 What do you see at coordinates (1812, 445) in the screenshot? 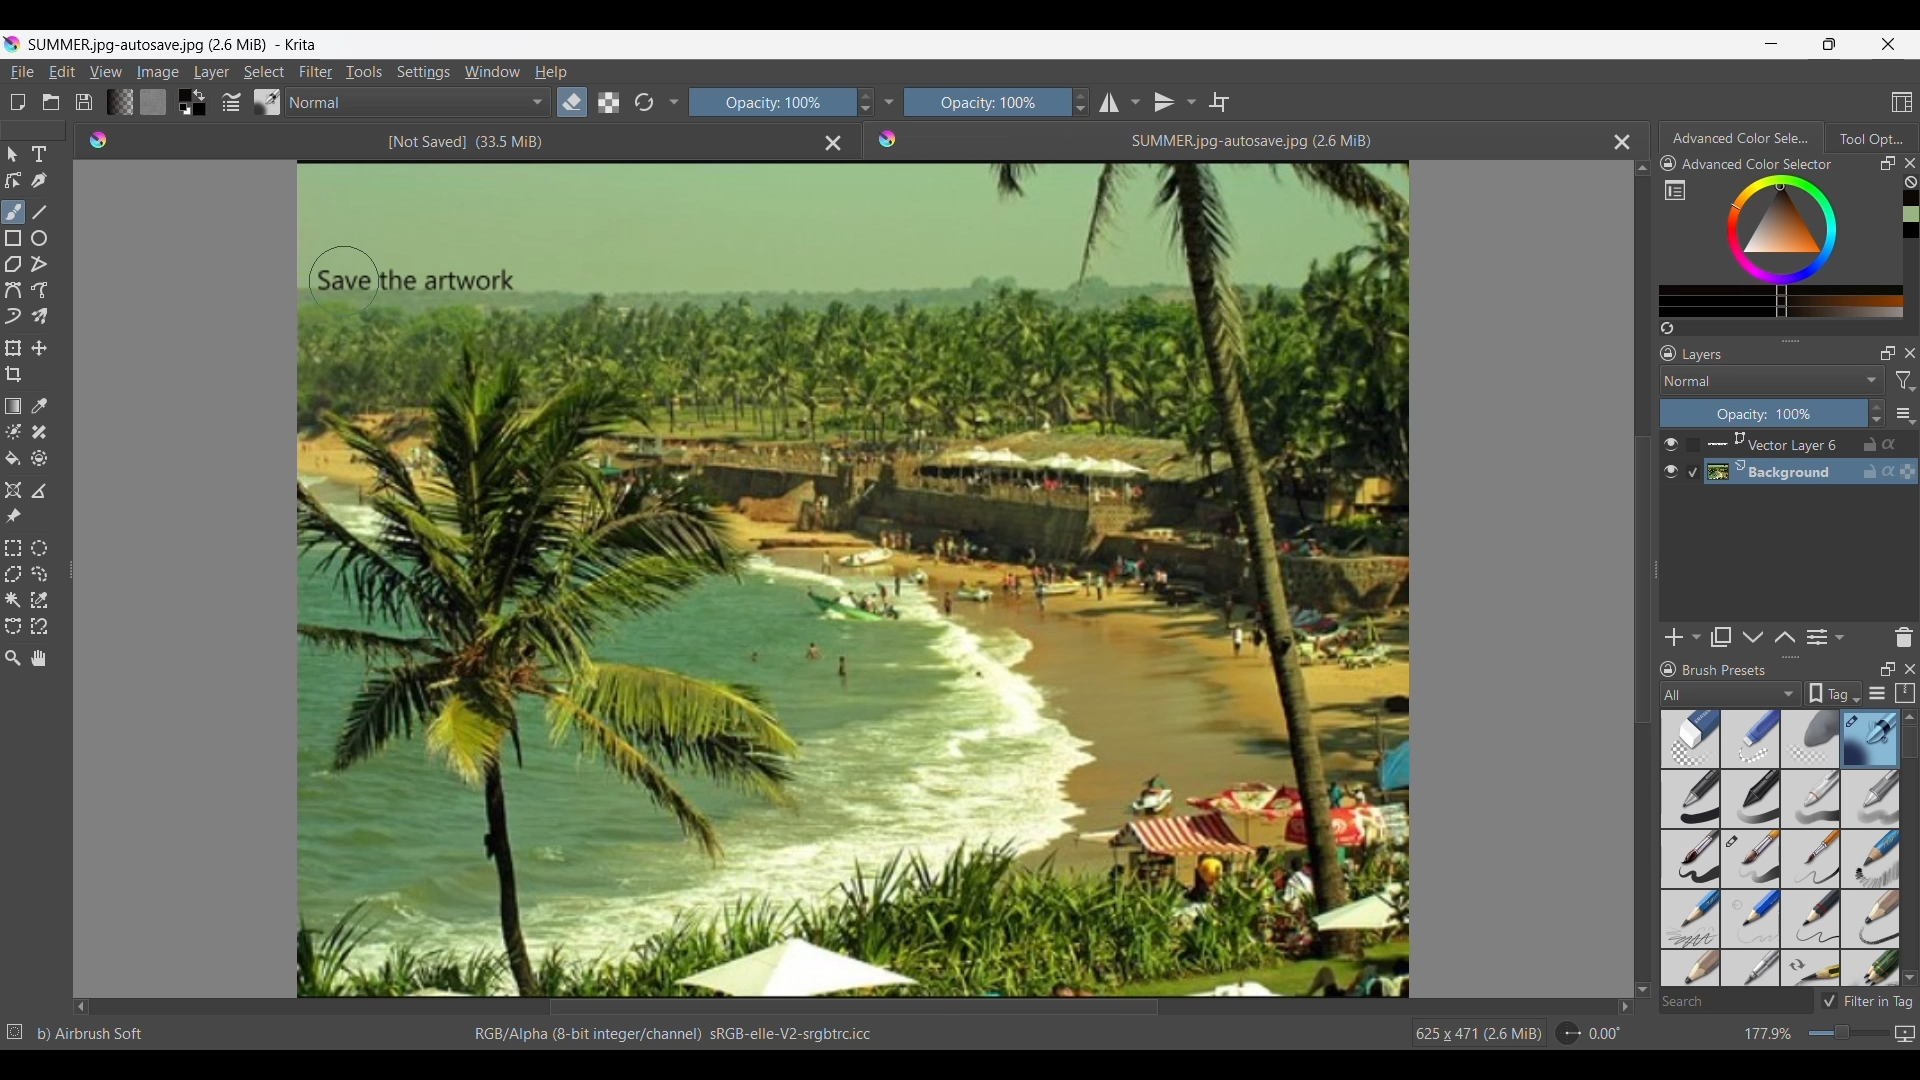
I see `Vector layer 6` at bounding box center [1812, 445].